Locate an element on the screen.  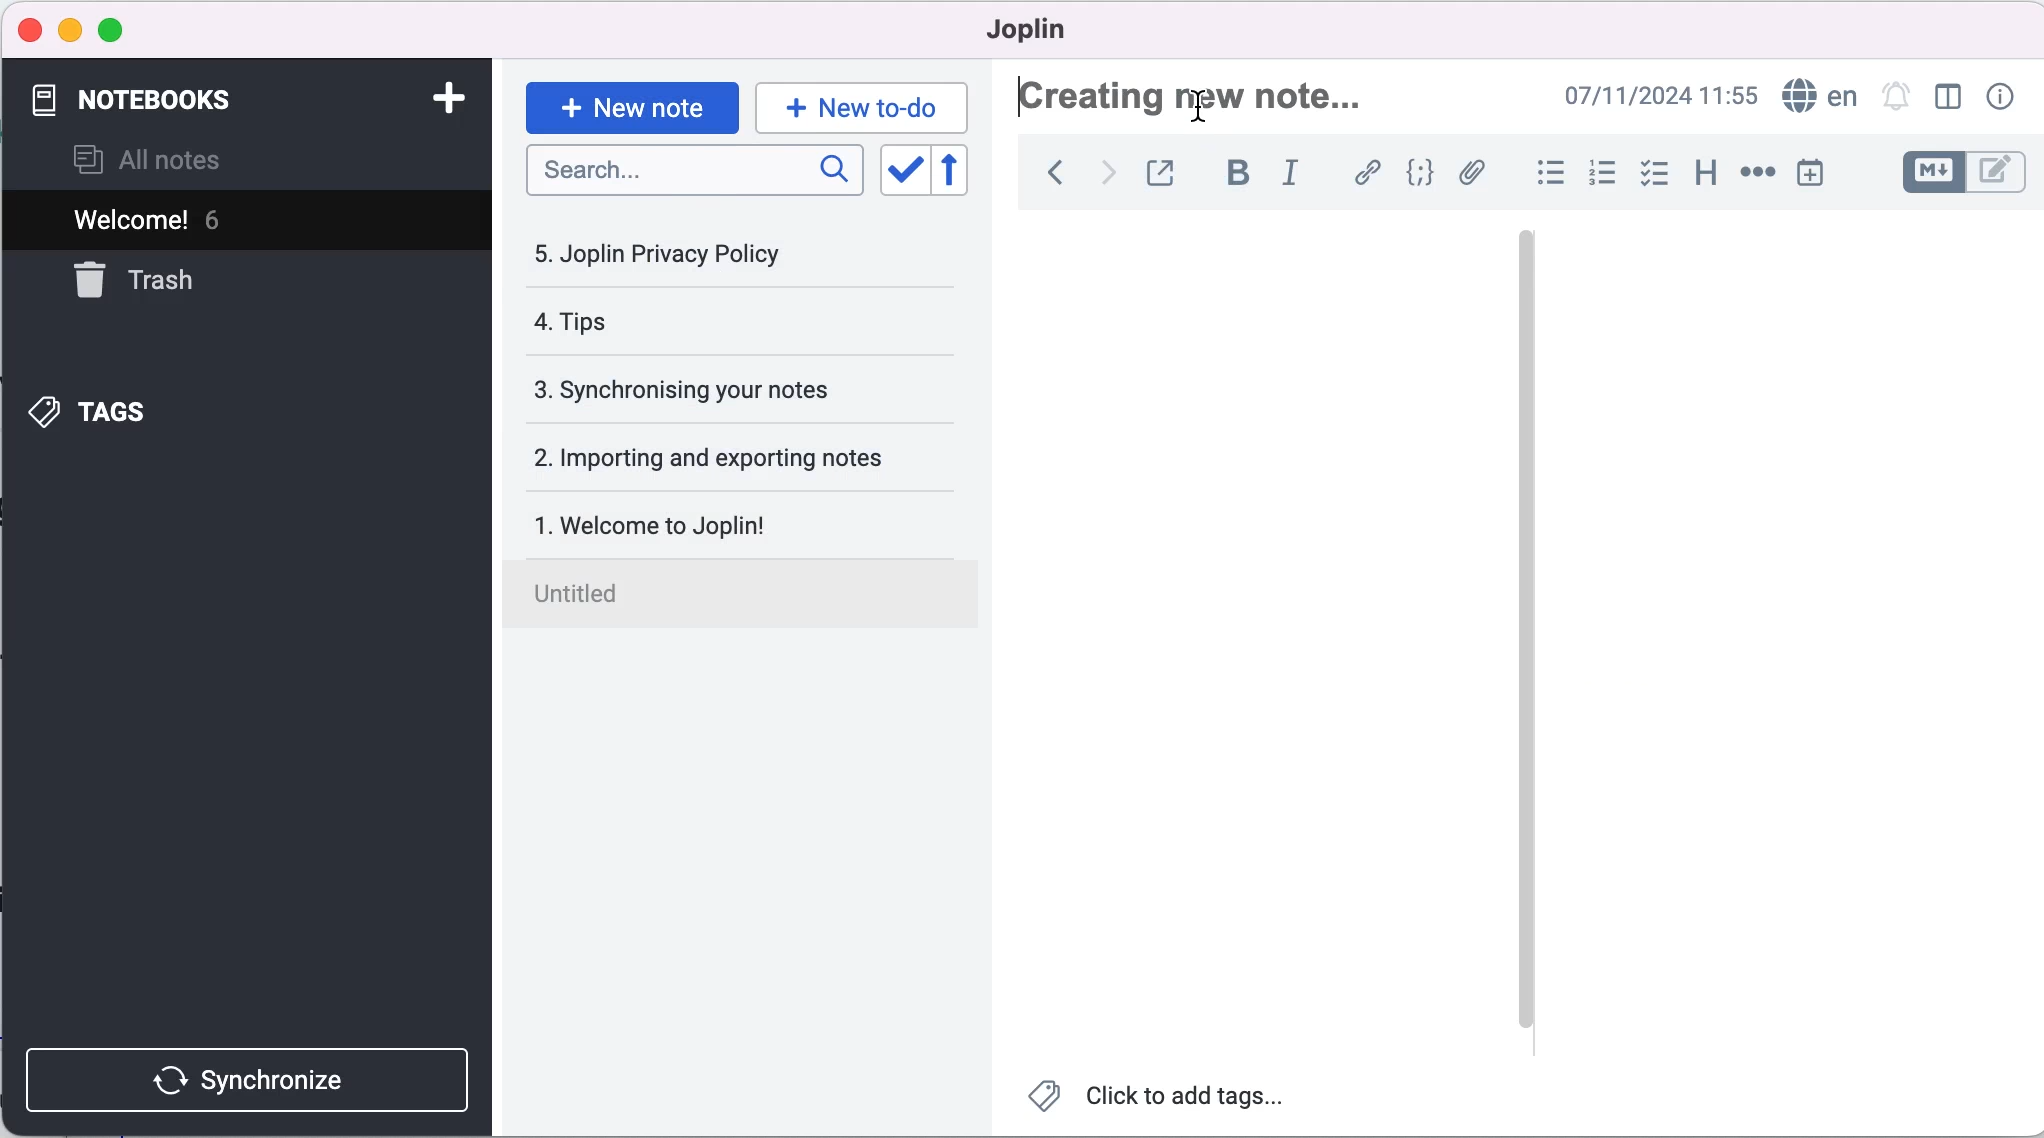
bulleted list is located at coordinates (1542, 173).